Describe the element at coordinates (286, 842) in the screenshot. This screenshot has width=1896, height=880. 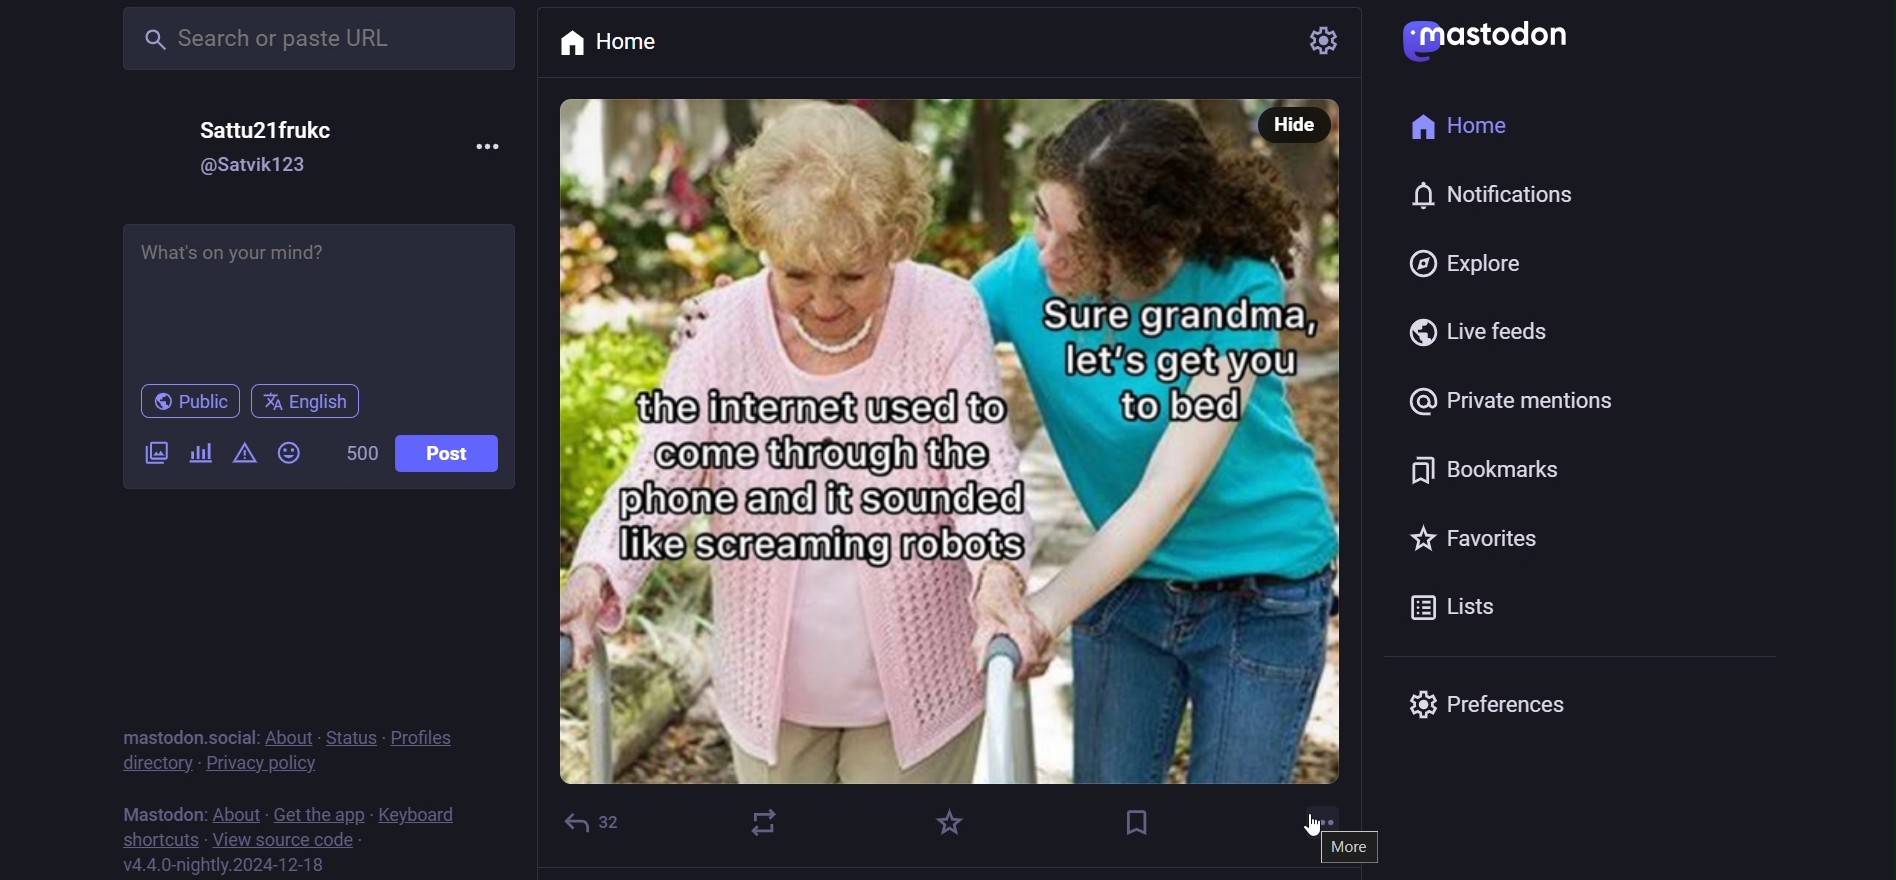
I see `source code` at that location.